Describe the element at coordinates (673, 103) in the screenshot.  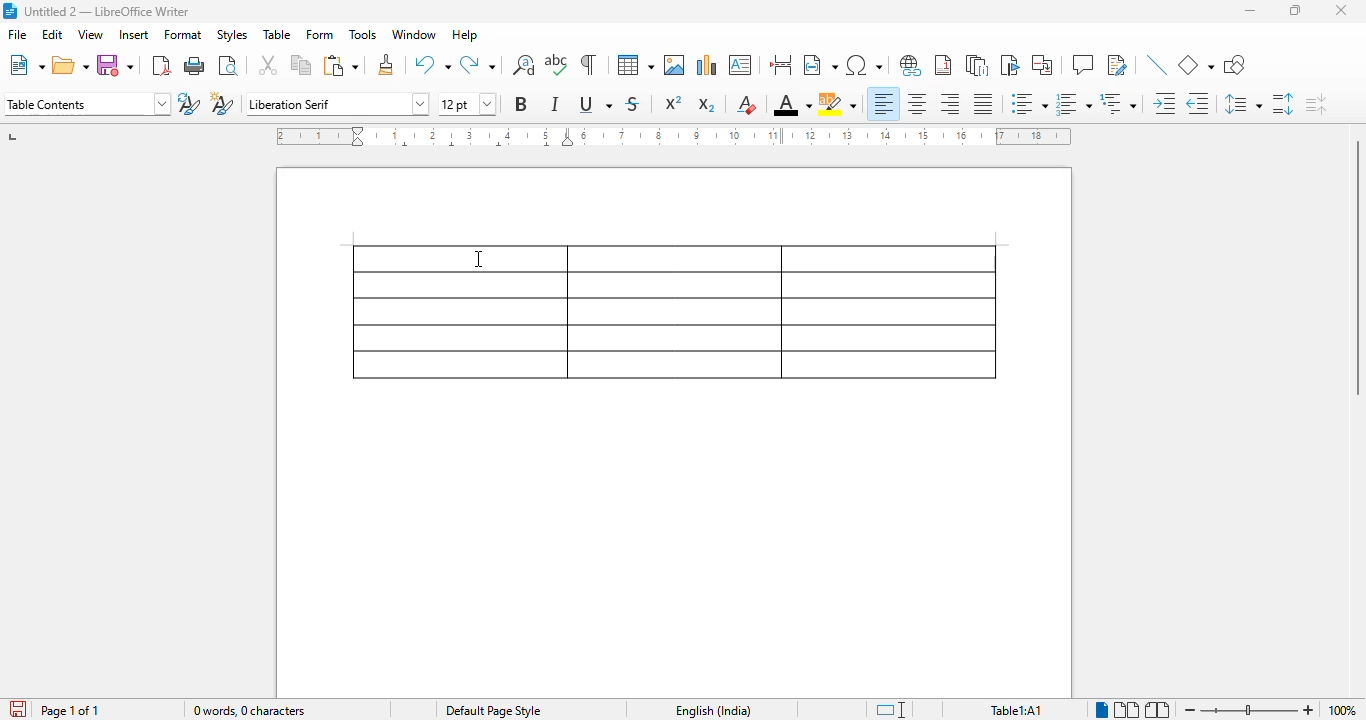
I see `superscript` at that location.